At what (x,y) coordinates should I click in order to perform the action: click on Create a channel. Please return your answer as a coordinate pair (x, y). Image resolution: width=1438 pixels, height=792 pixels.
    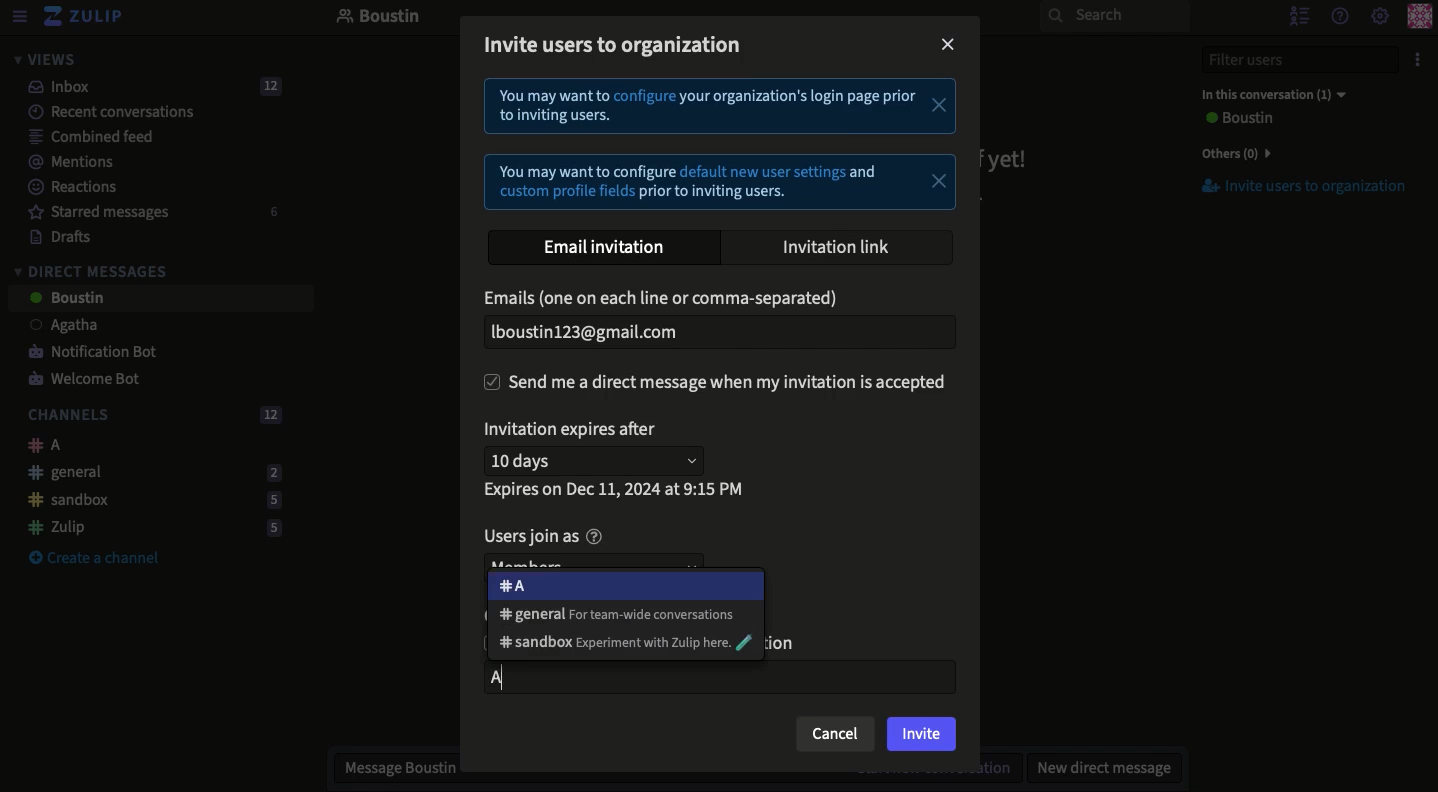
    Looking at the image, I should click on (94, 559).